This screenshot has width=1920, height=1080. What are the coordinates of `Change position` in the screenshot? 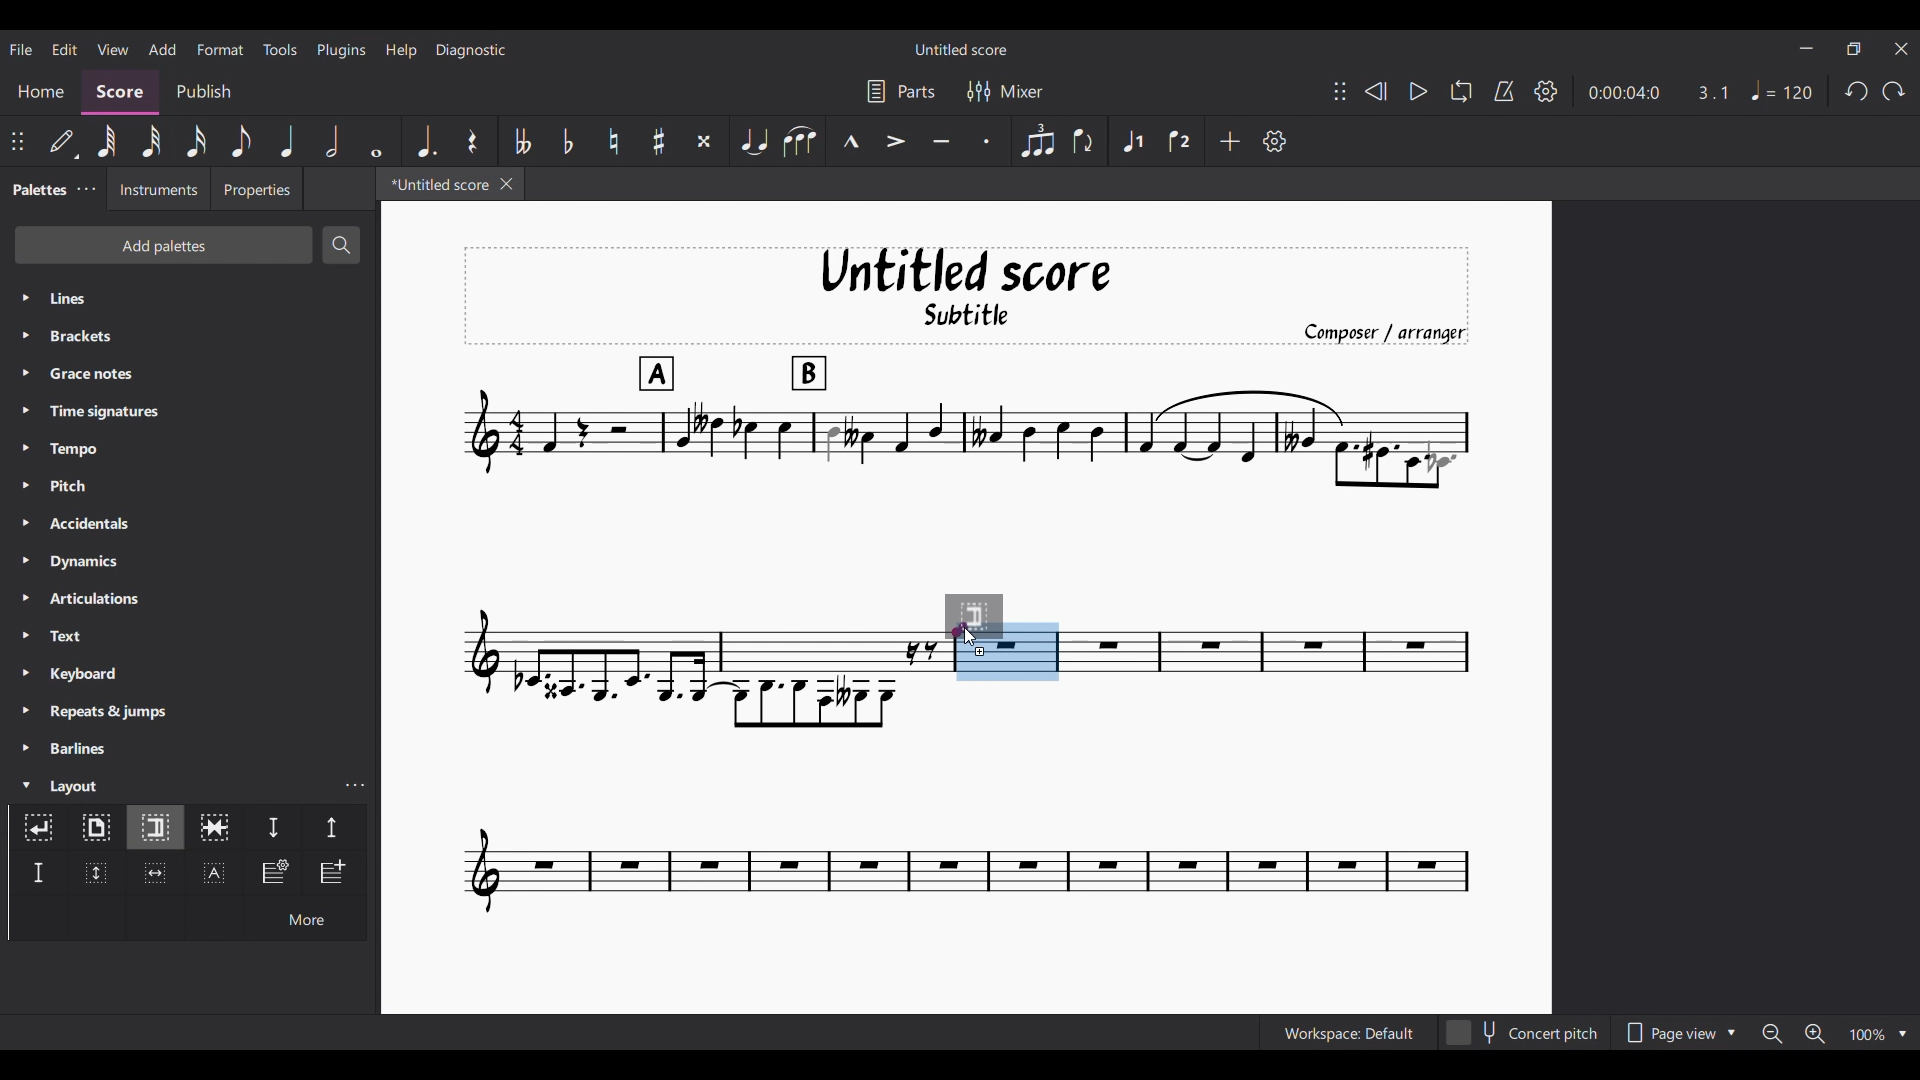 It's located at (17, 141).